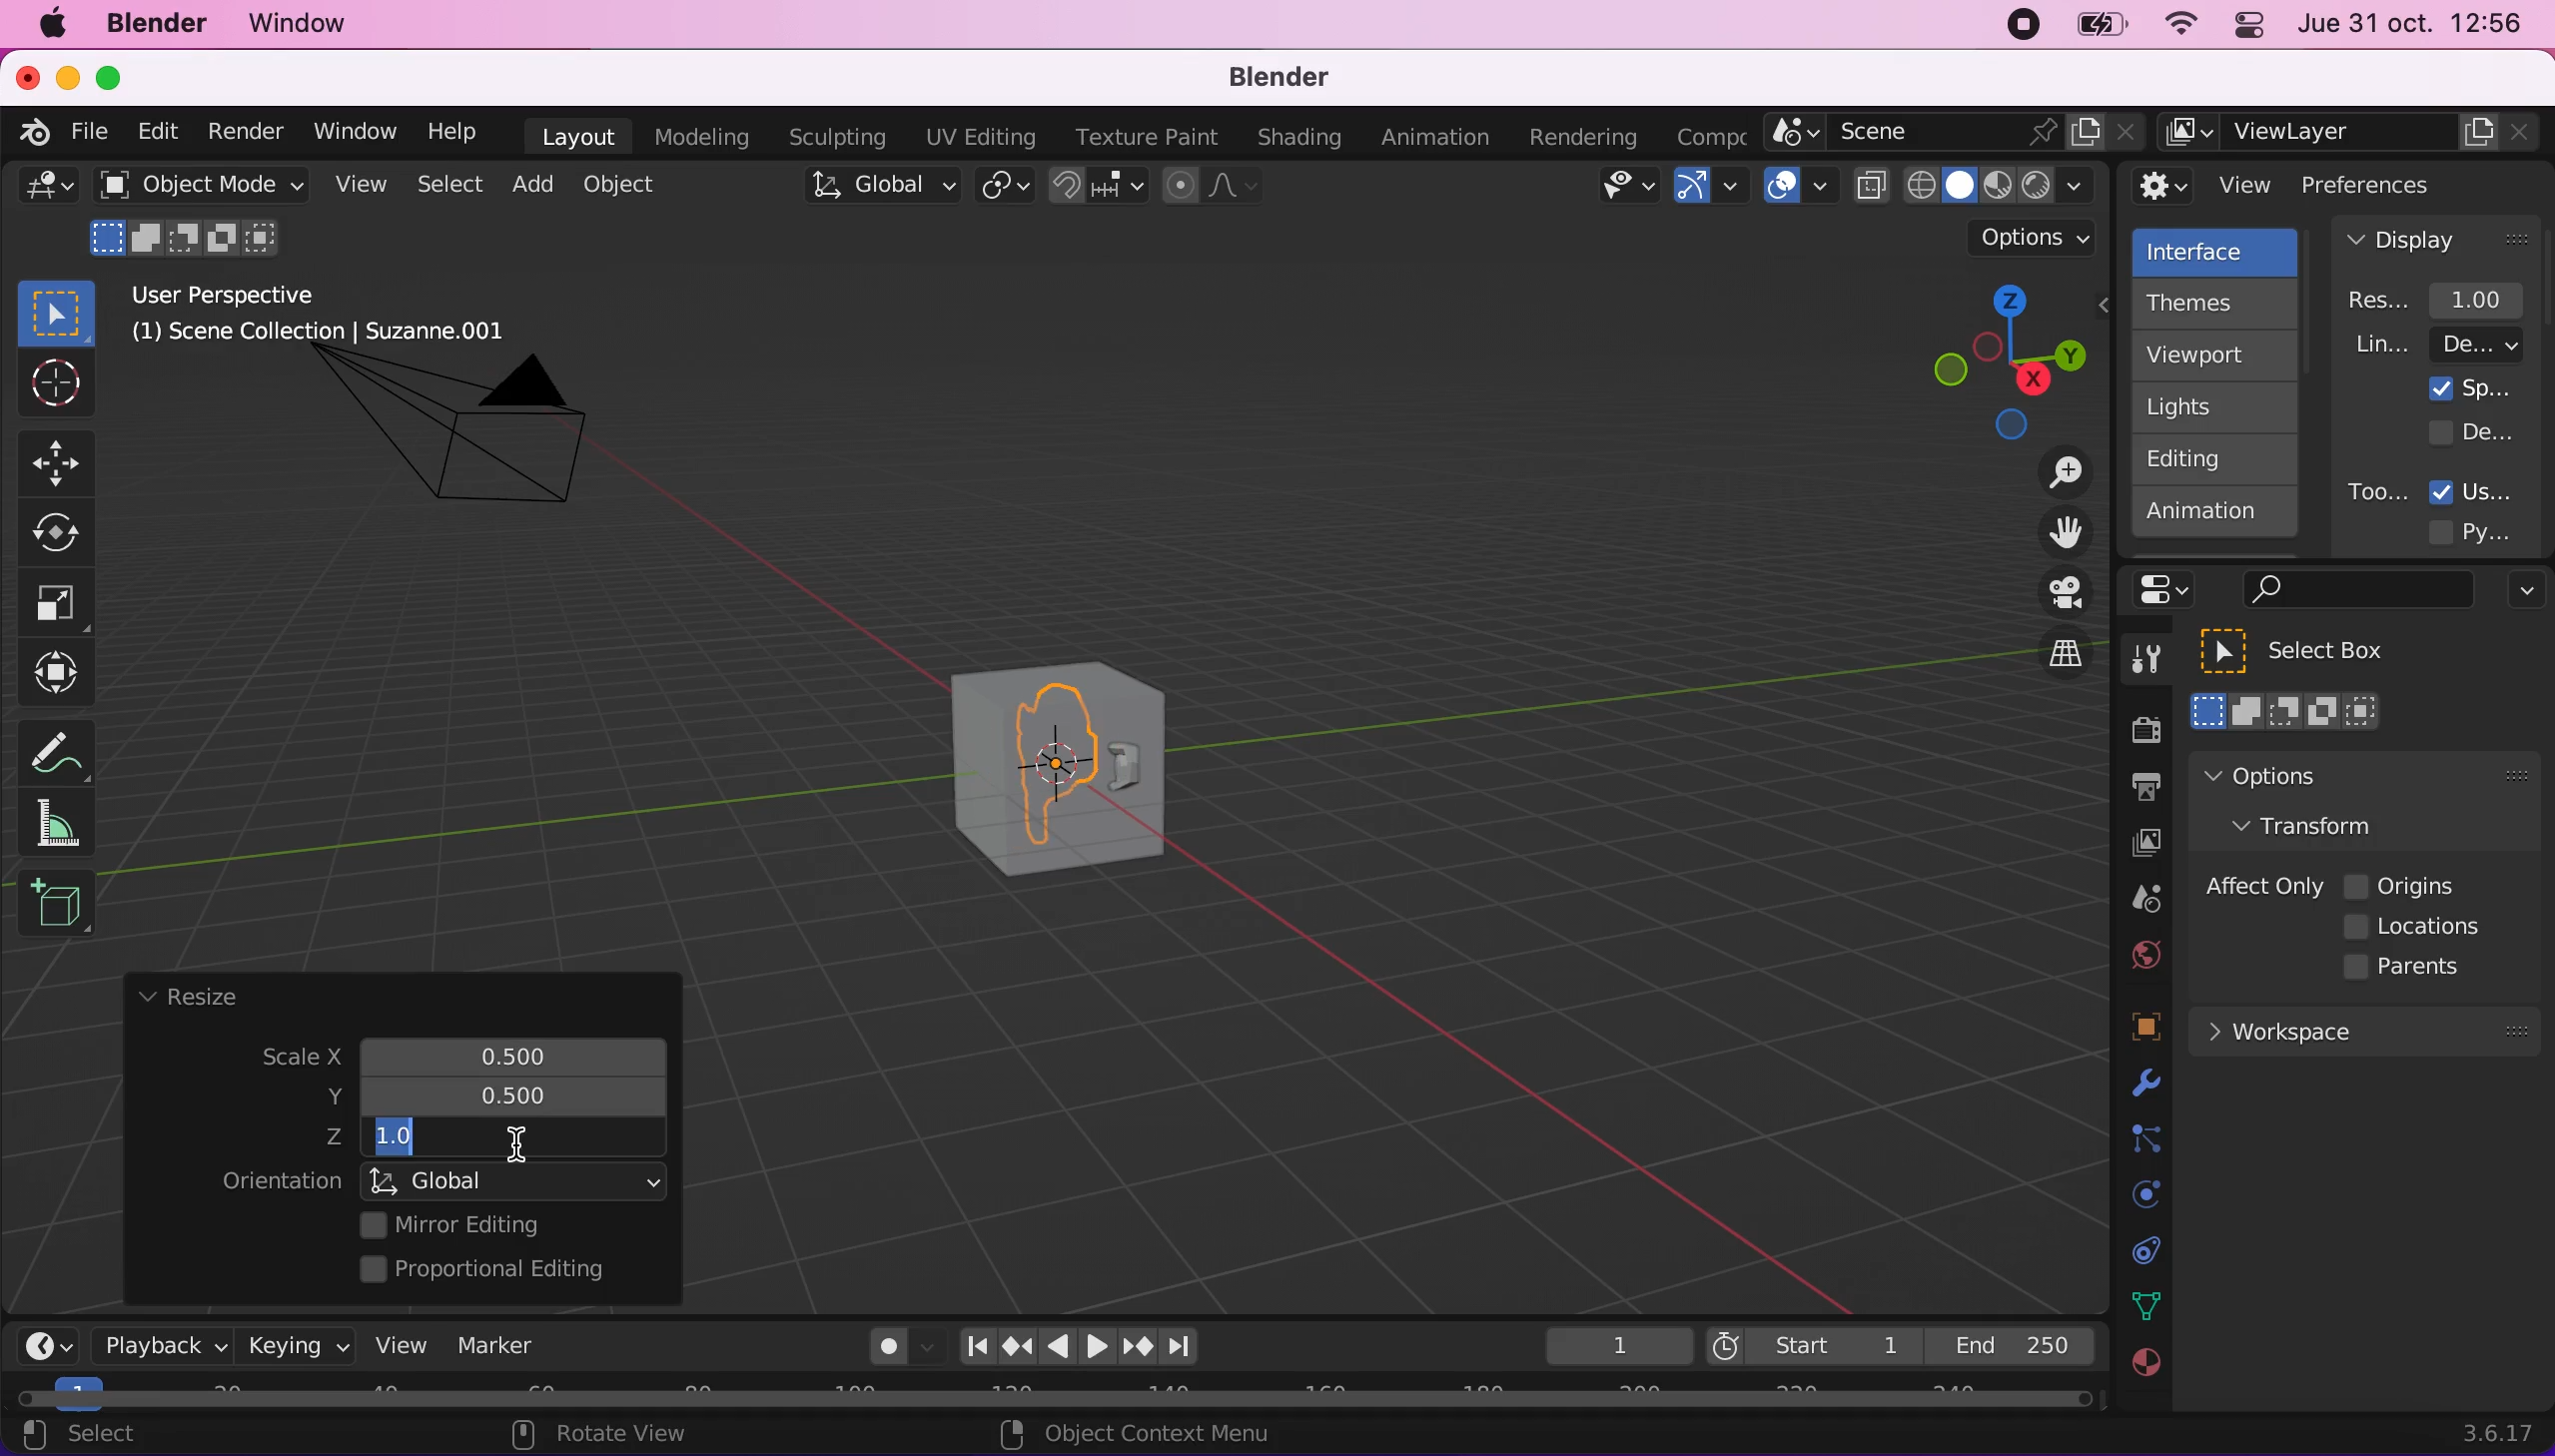  What do you see at coordinates (1017, 1346) in the screenshot?
I see `jump to keyframe` at bounding box center [1017, 1346].